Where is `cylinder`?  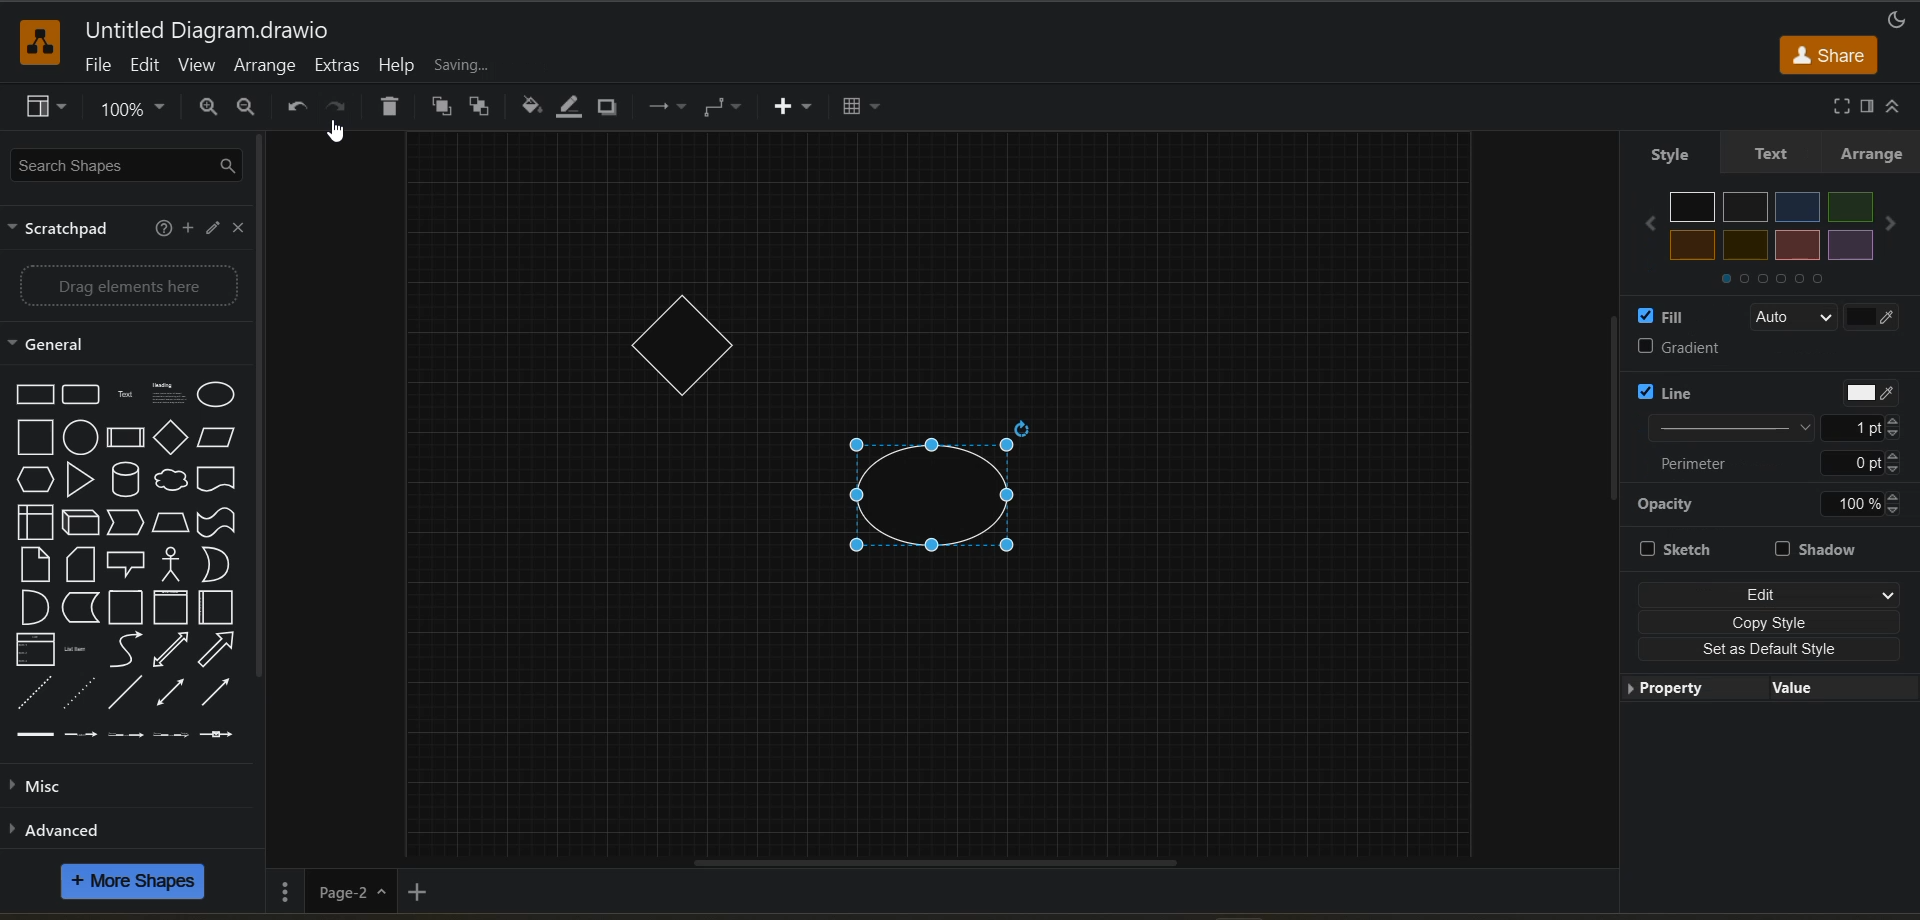
cylinder is located at coordinates (123, 479).